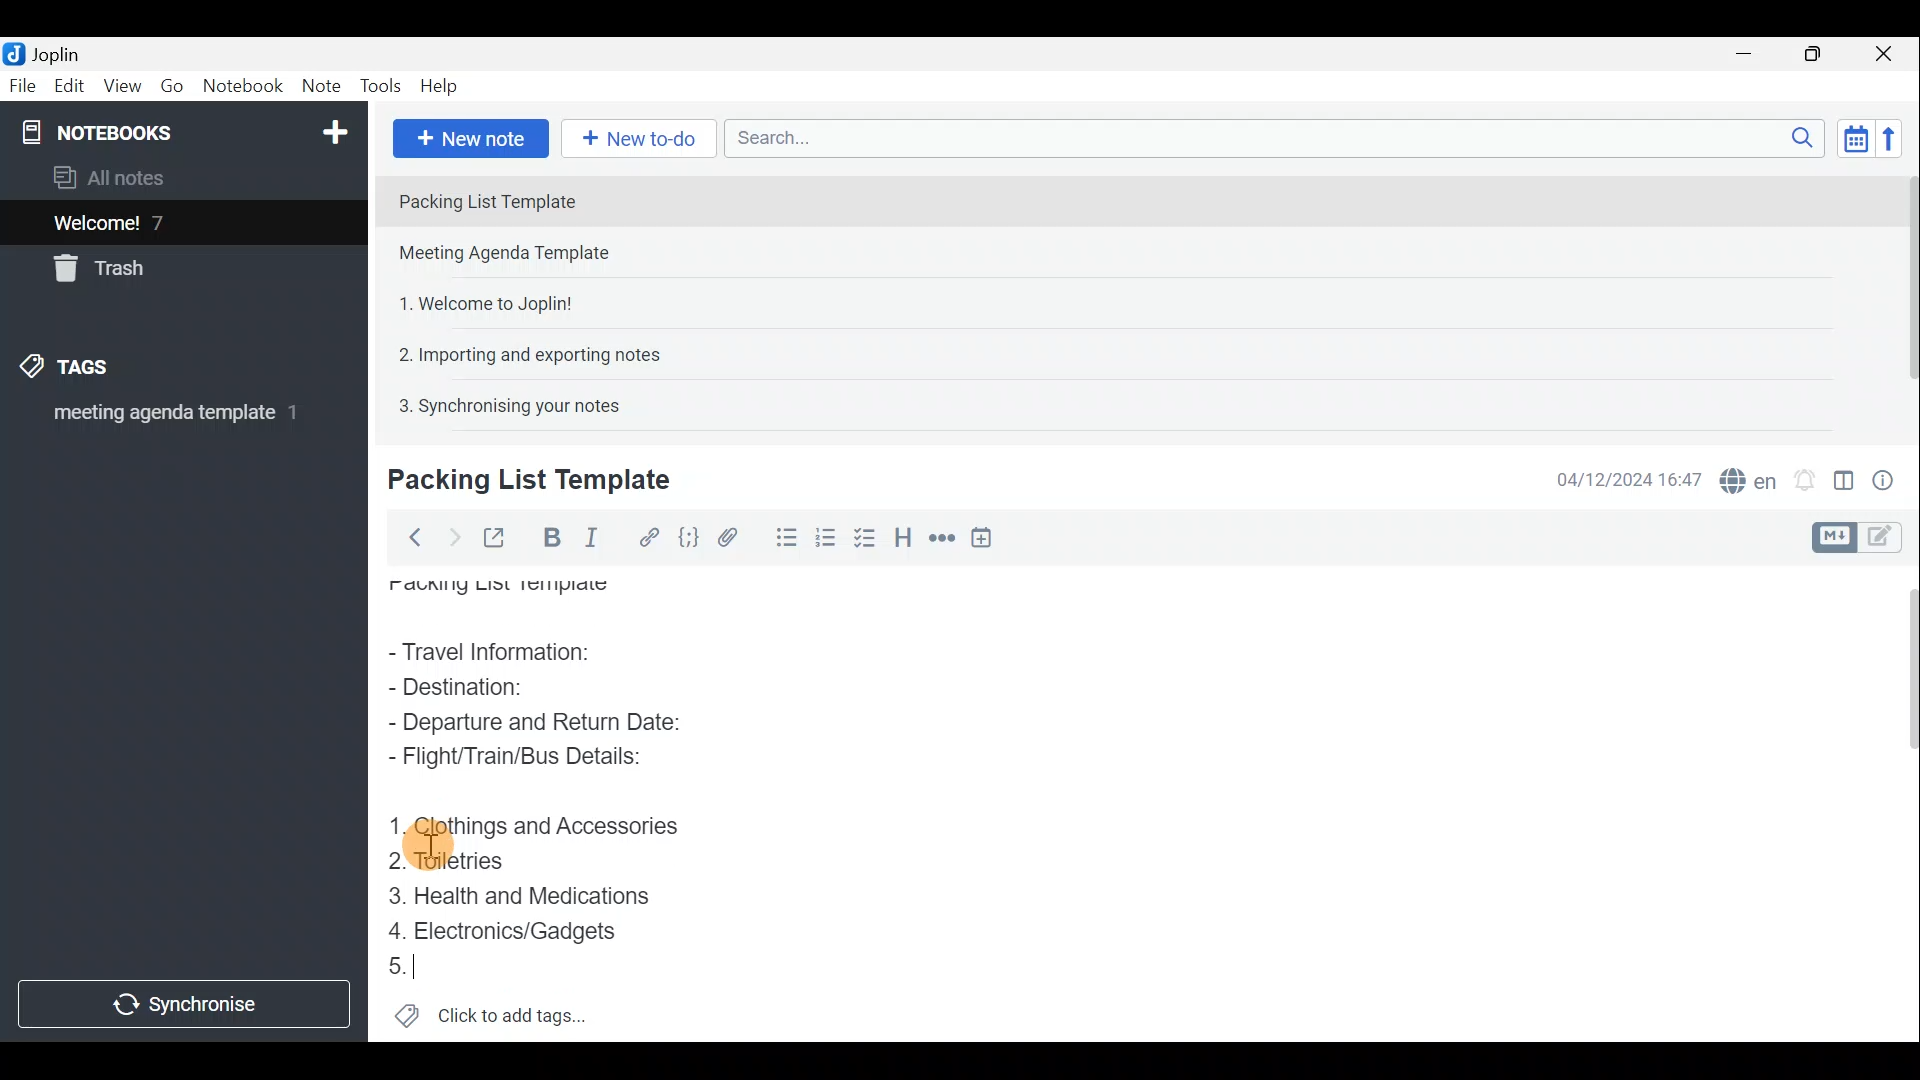 This screenshot has height=1080, width=1920. Describe the element at coordinates (779, 541) in the screenshot. I see `Bulleted list` at that location.